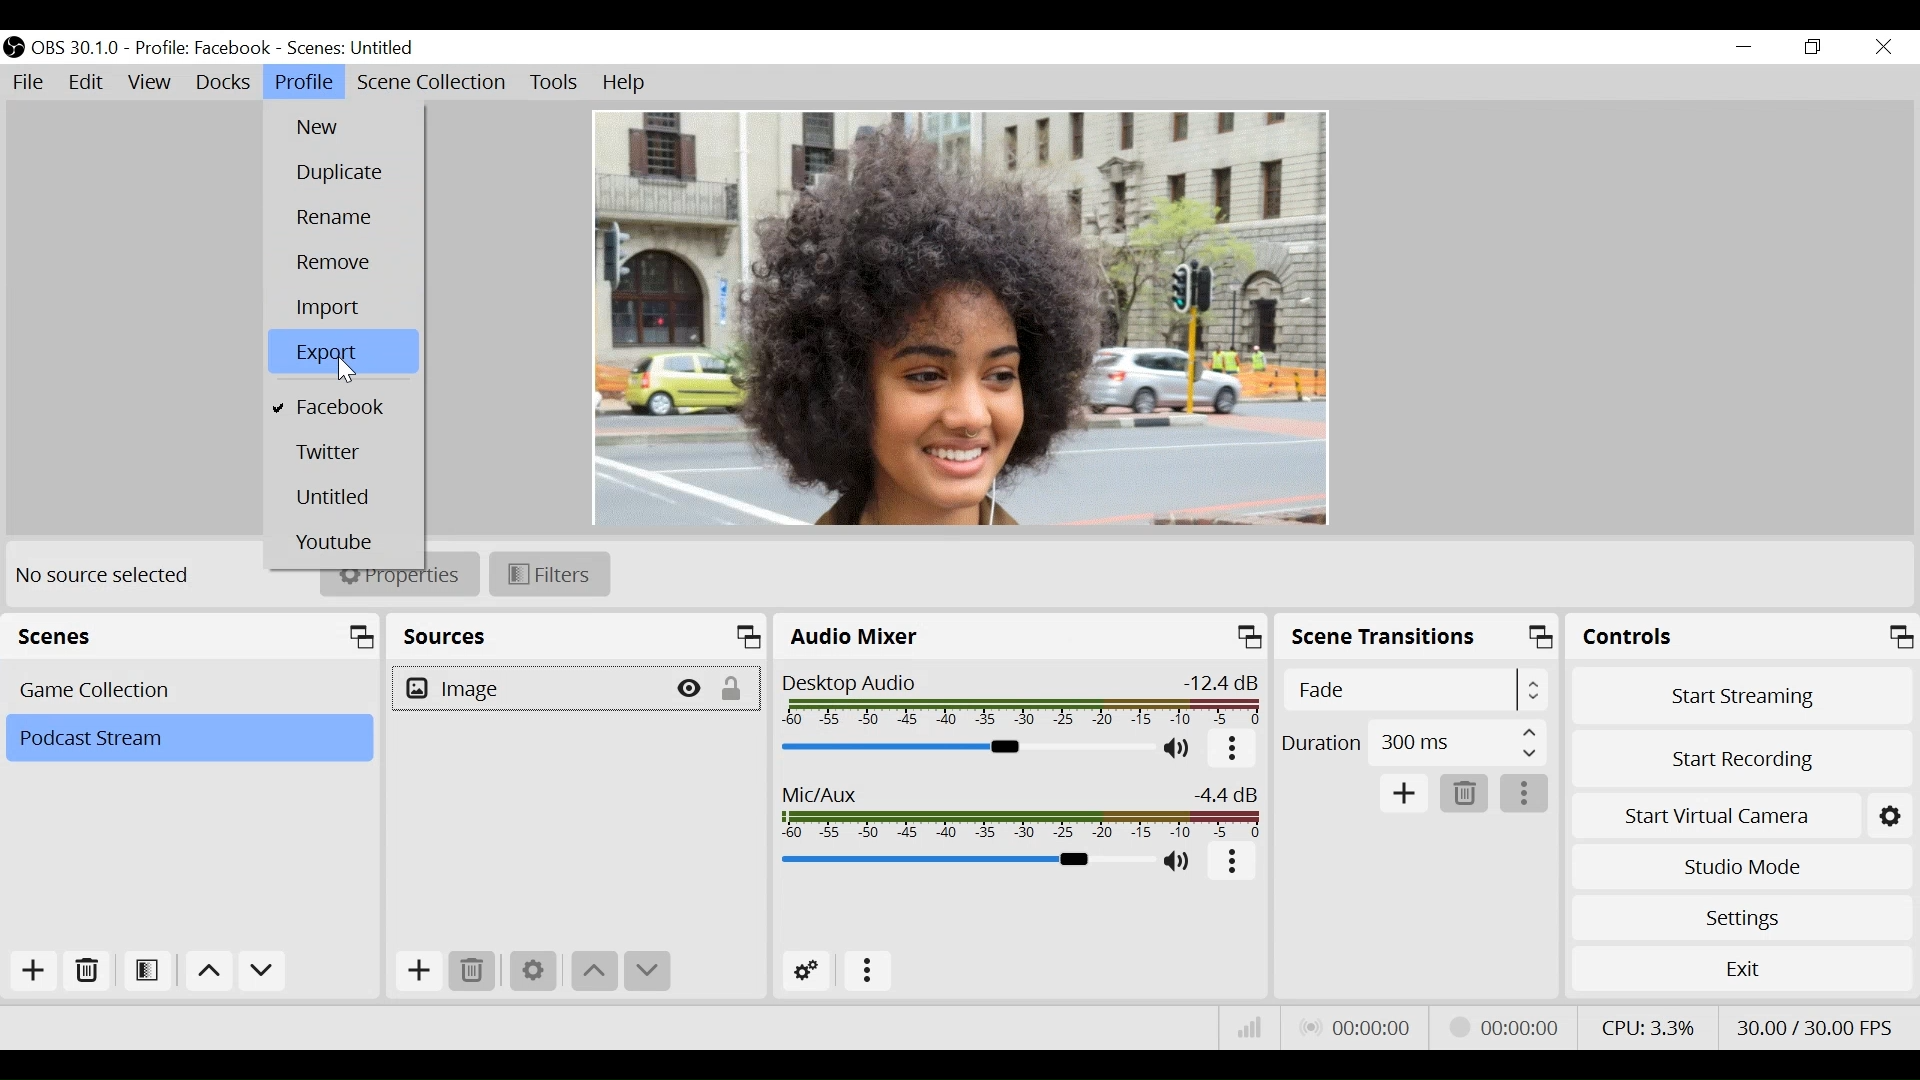 This screenshot has height=1080, width=1920. I want to click on Desktop Audio, so click(1021, 699).